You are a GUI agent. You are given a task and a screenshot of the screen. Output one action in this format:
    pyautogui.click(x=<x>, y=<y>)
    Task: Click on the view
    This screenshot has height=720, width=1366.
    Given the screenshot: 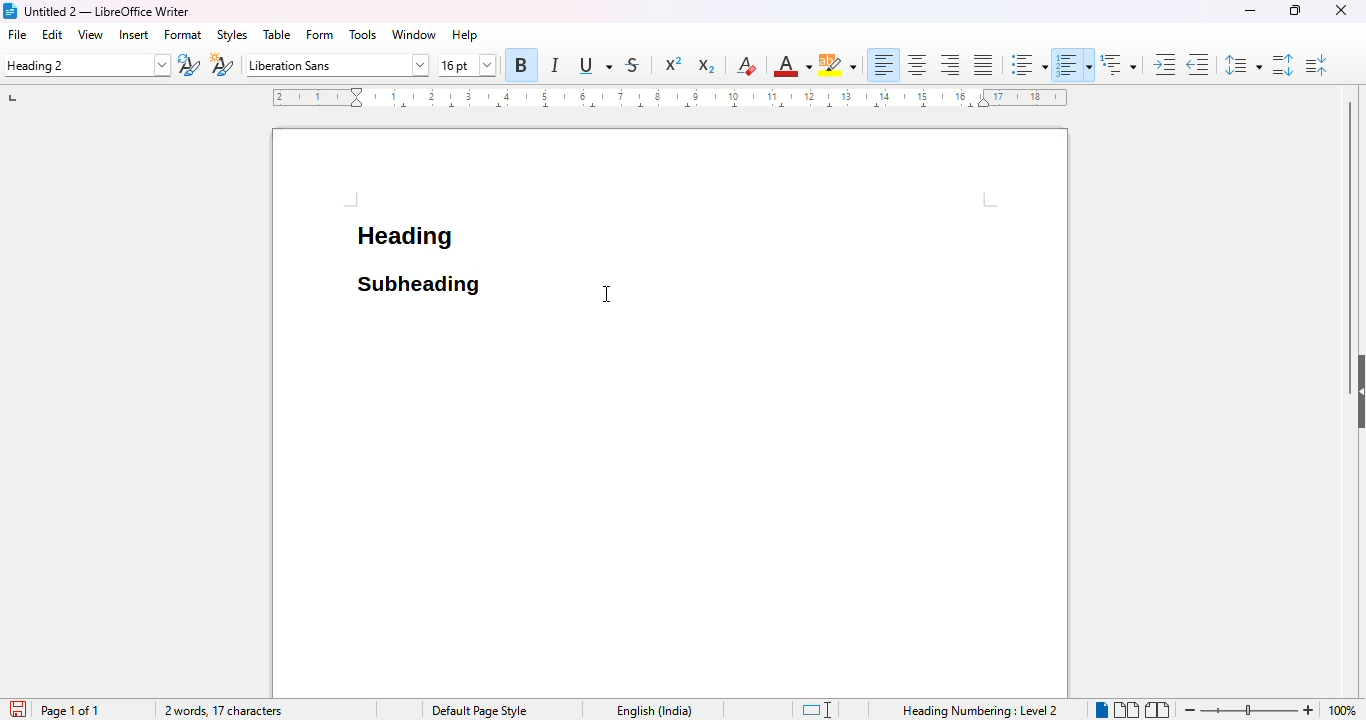 What is the action you would take?
    pyautogui.click(x=91, y=34)
    